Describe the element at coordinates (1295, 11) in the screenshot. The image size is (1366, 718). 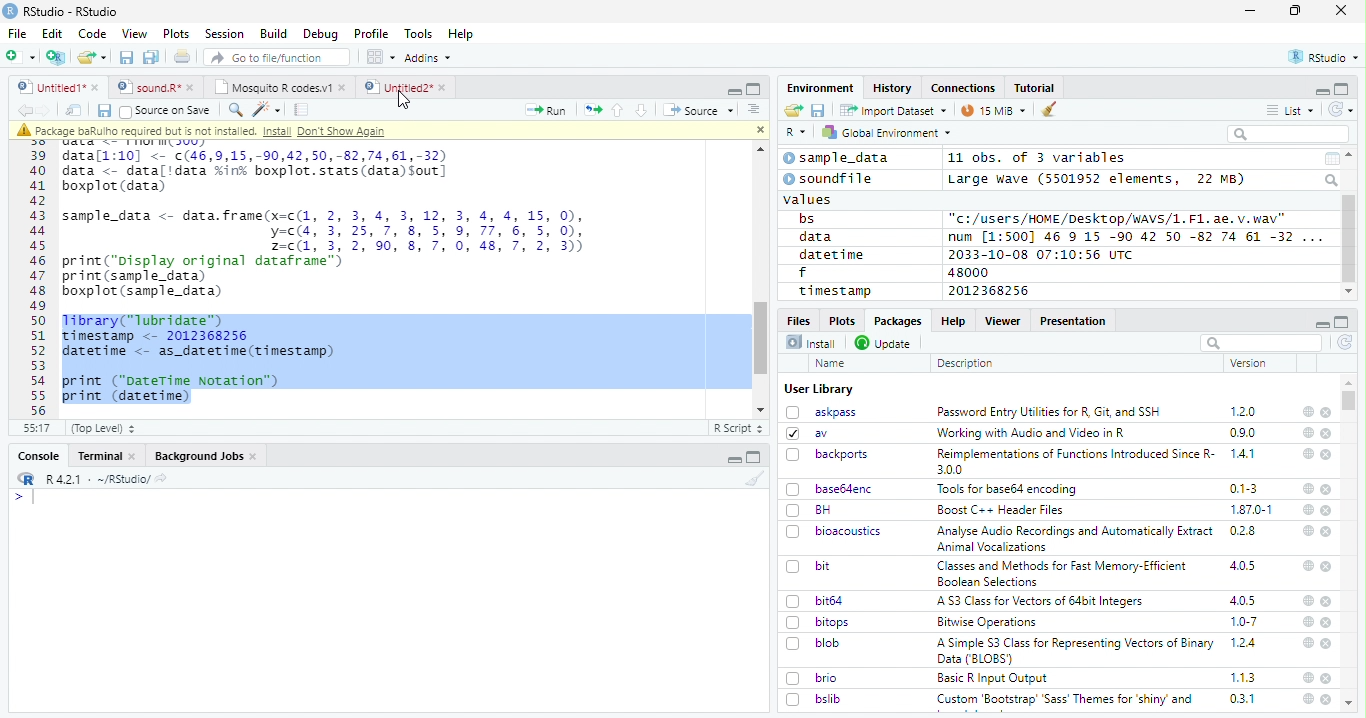
I see `maximize` at that location.